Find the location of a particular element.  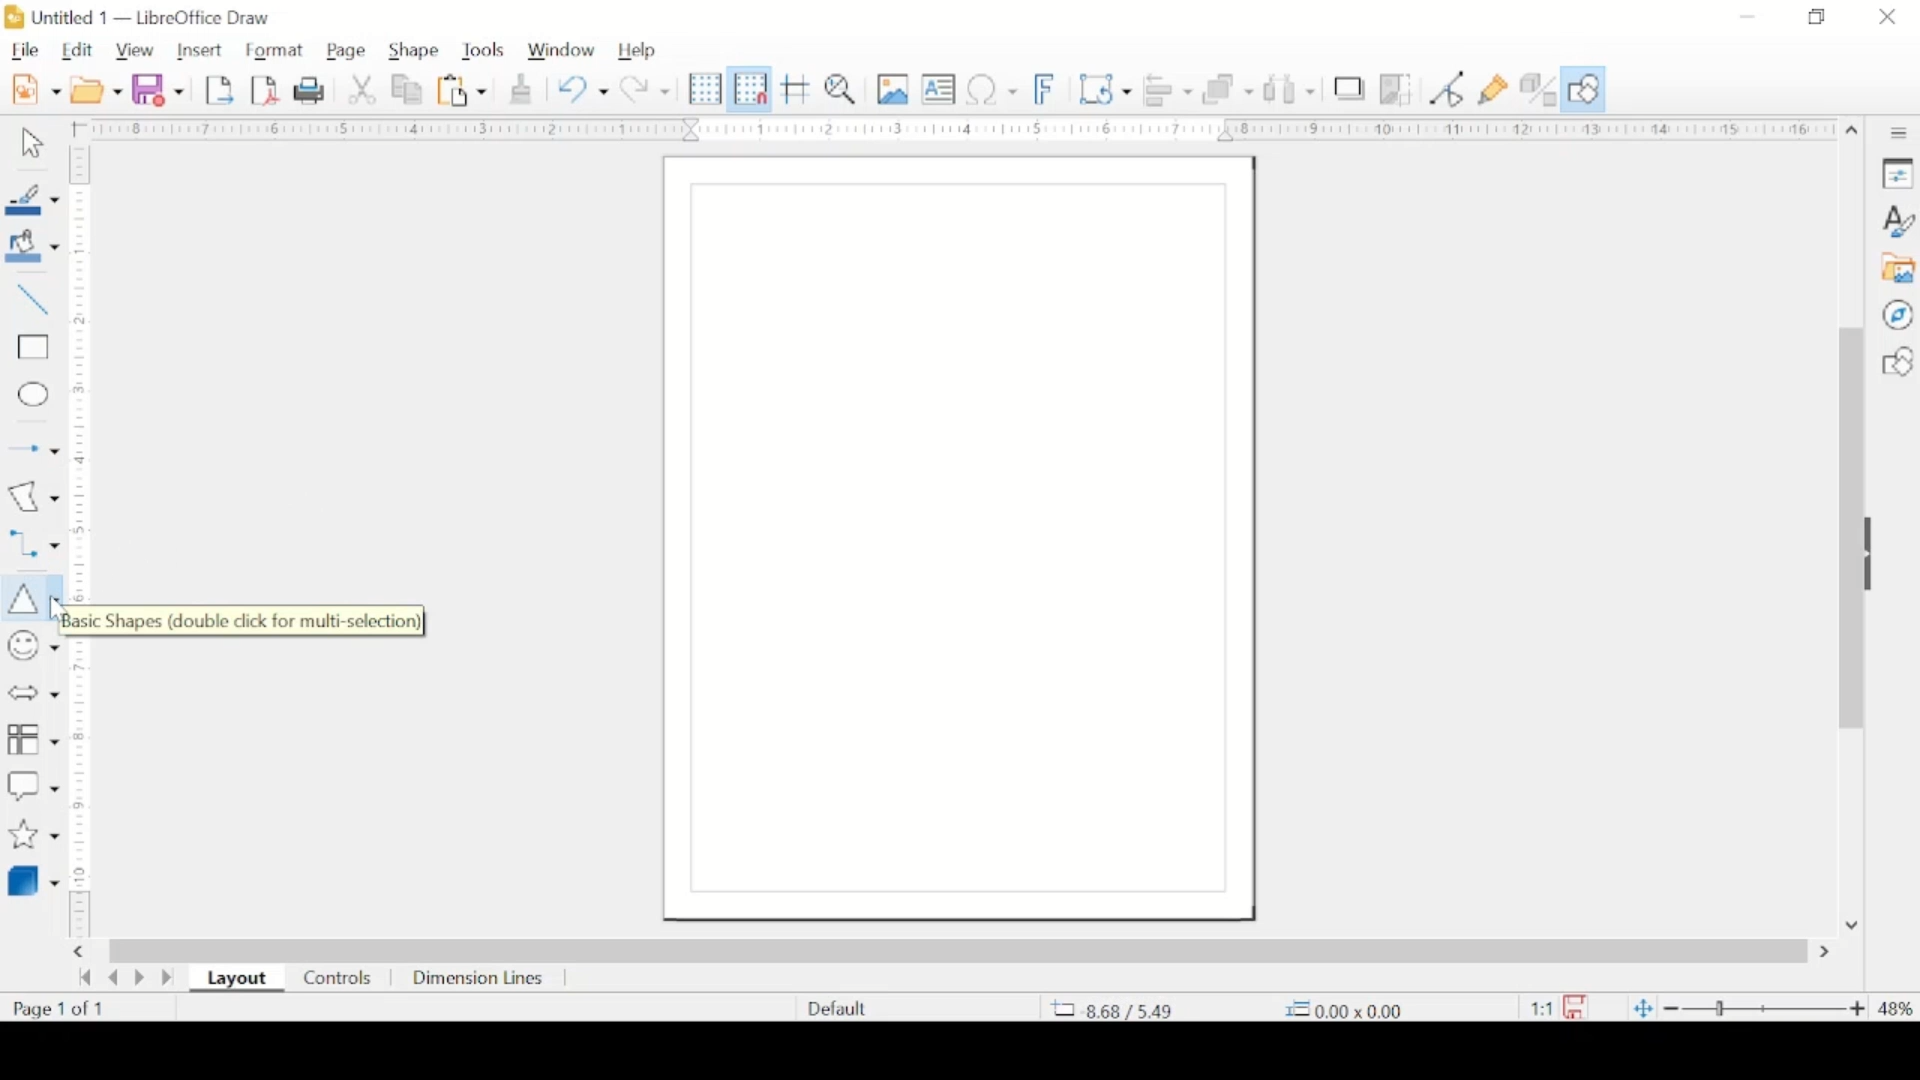

defaults is located at coordinates (835, 1006).